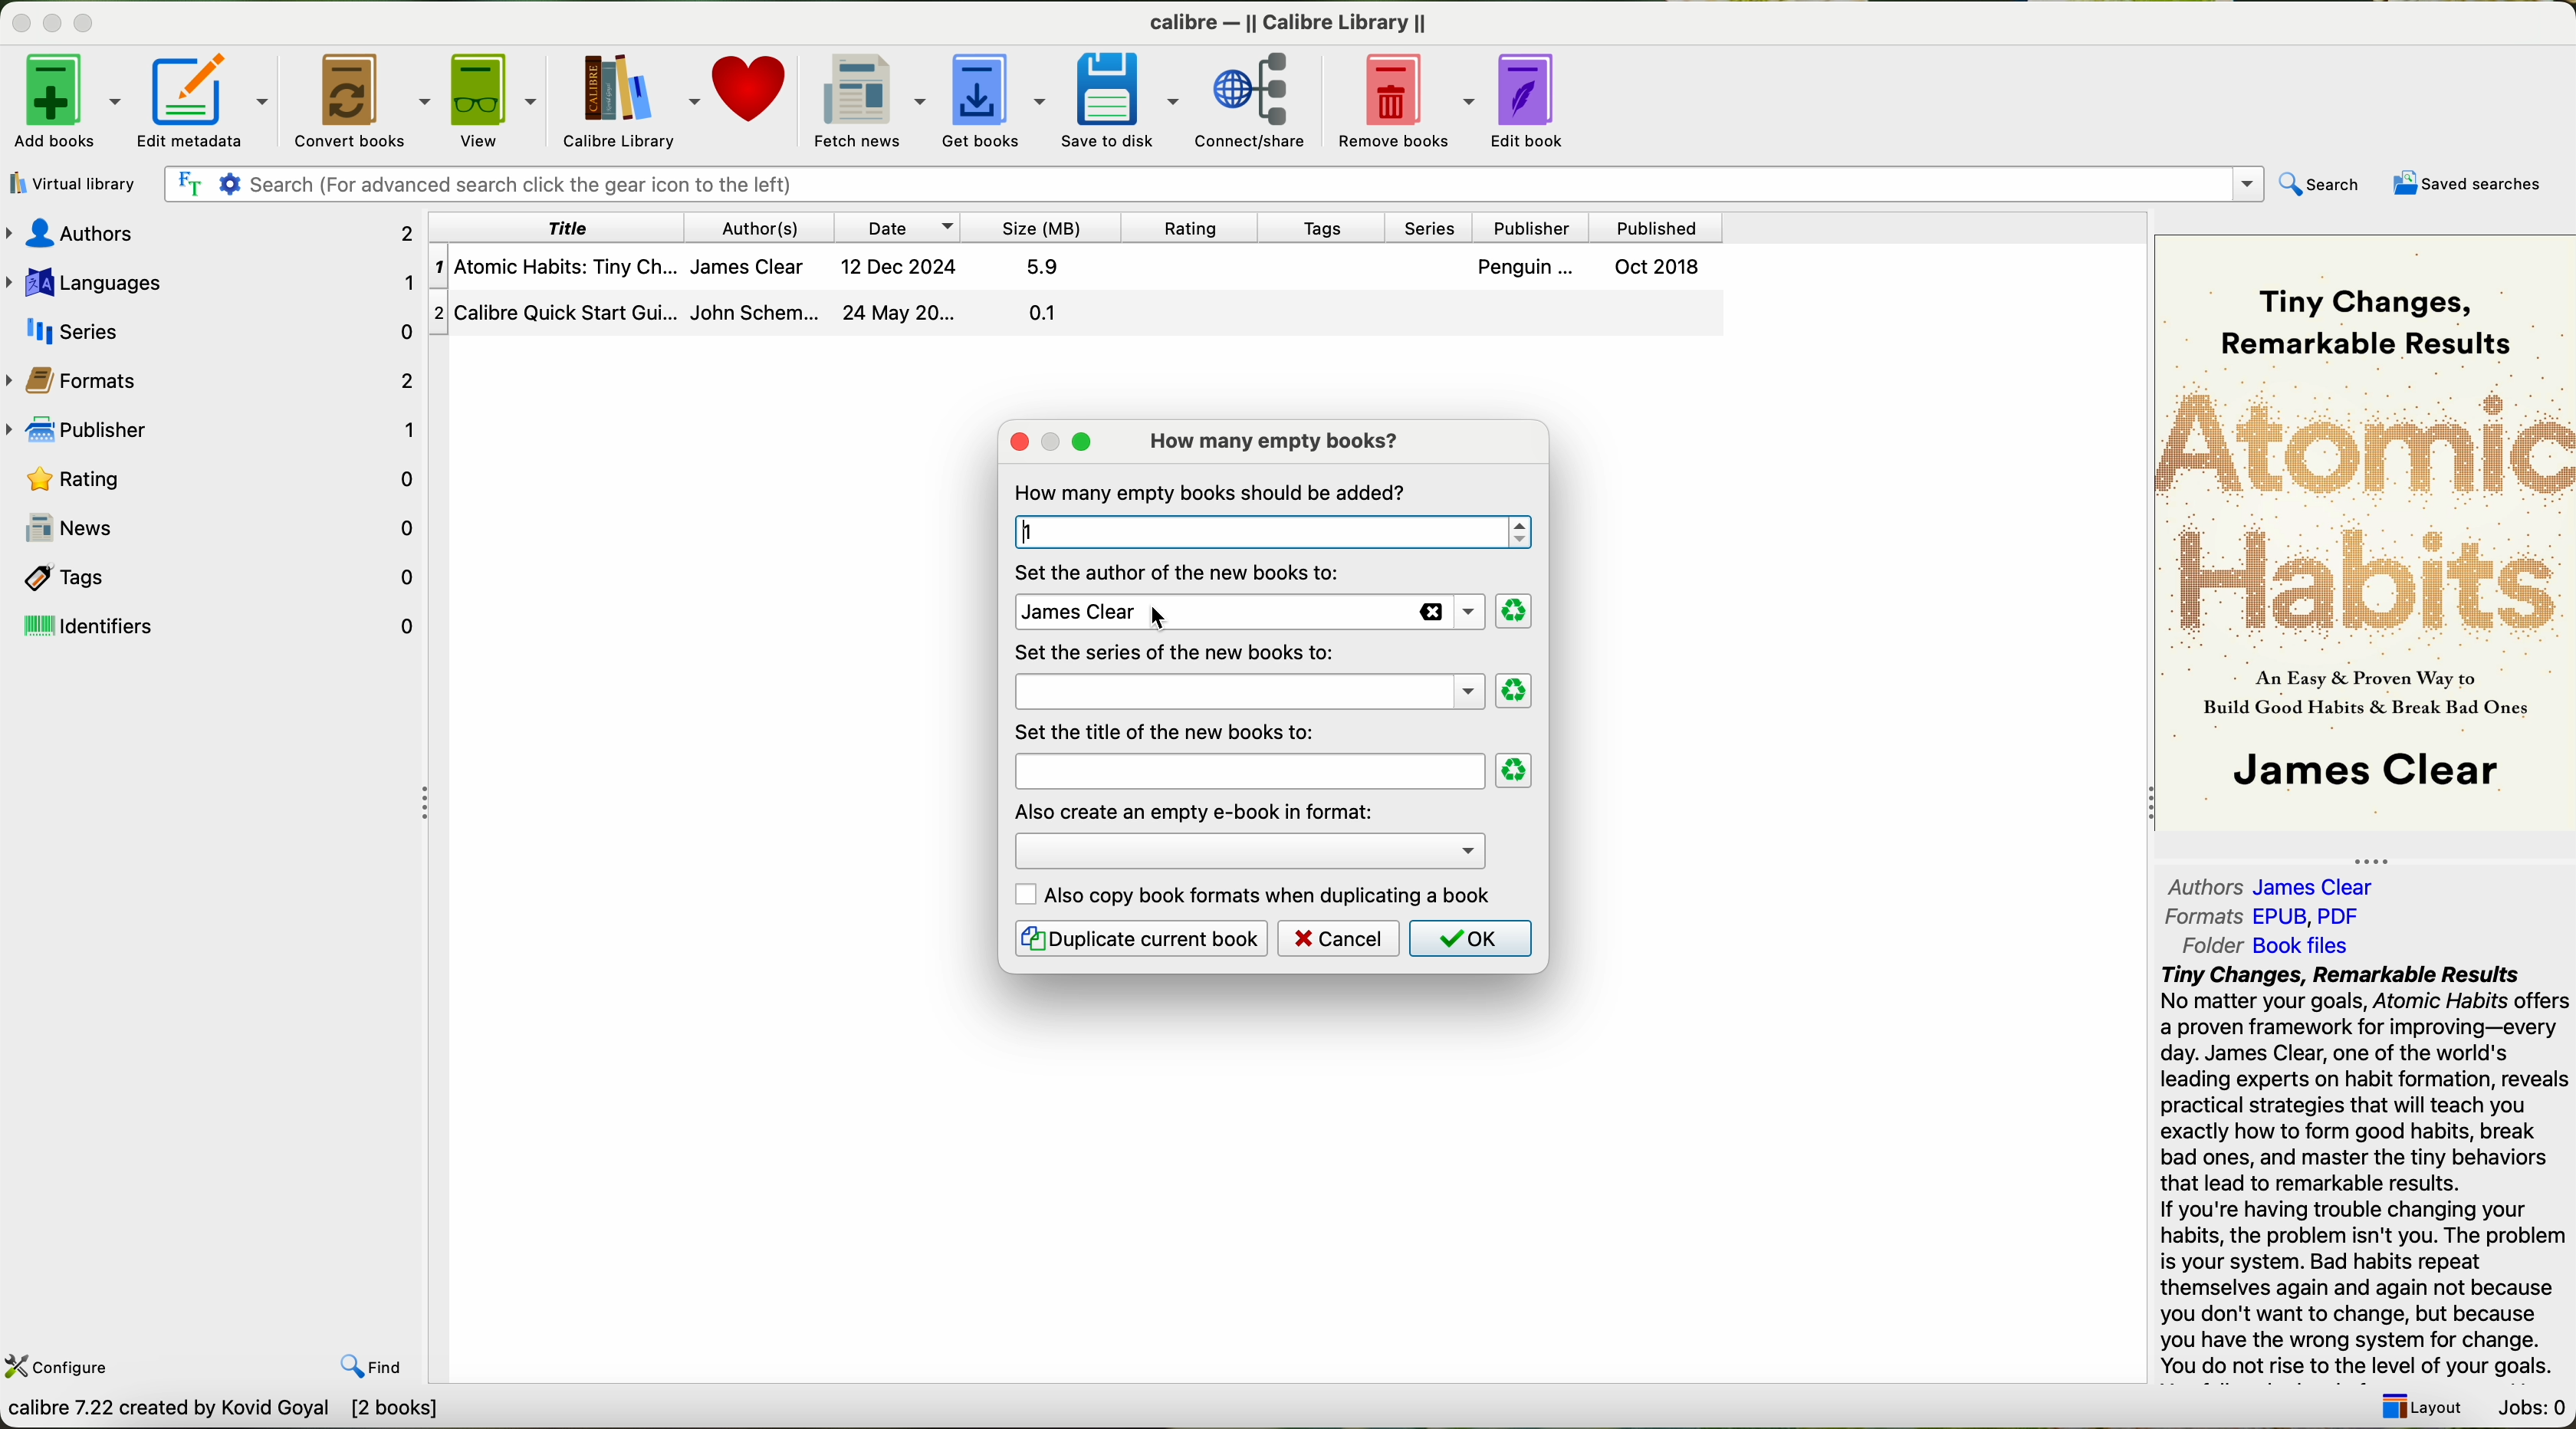 This screenshot has height=1429, width=2576. I want to click on news, so click(213, 528).